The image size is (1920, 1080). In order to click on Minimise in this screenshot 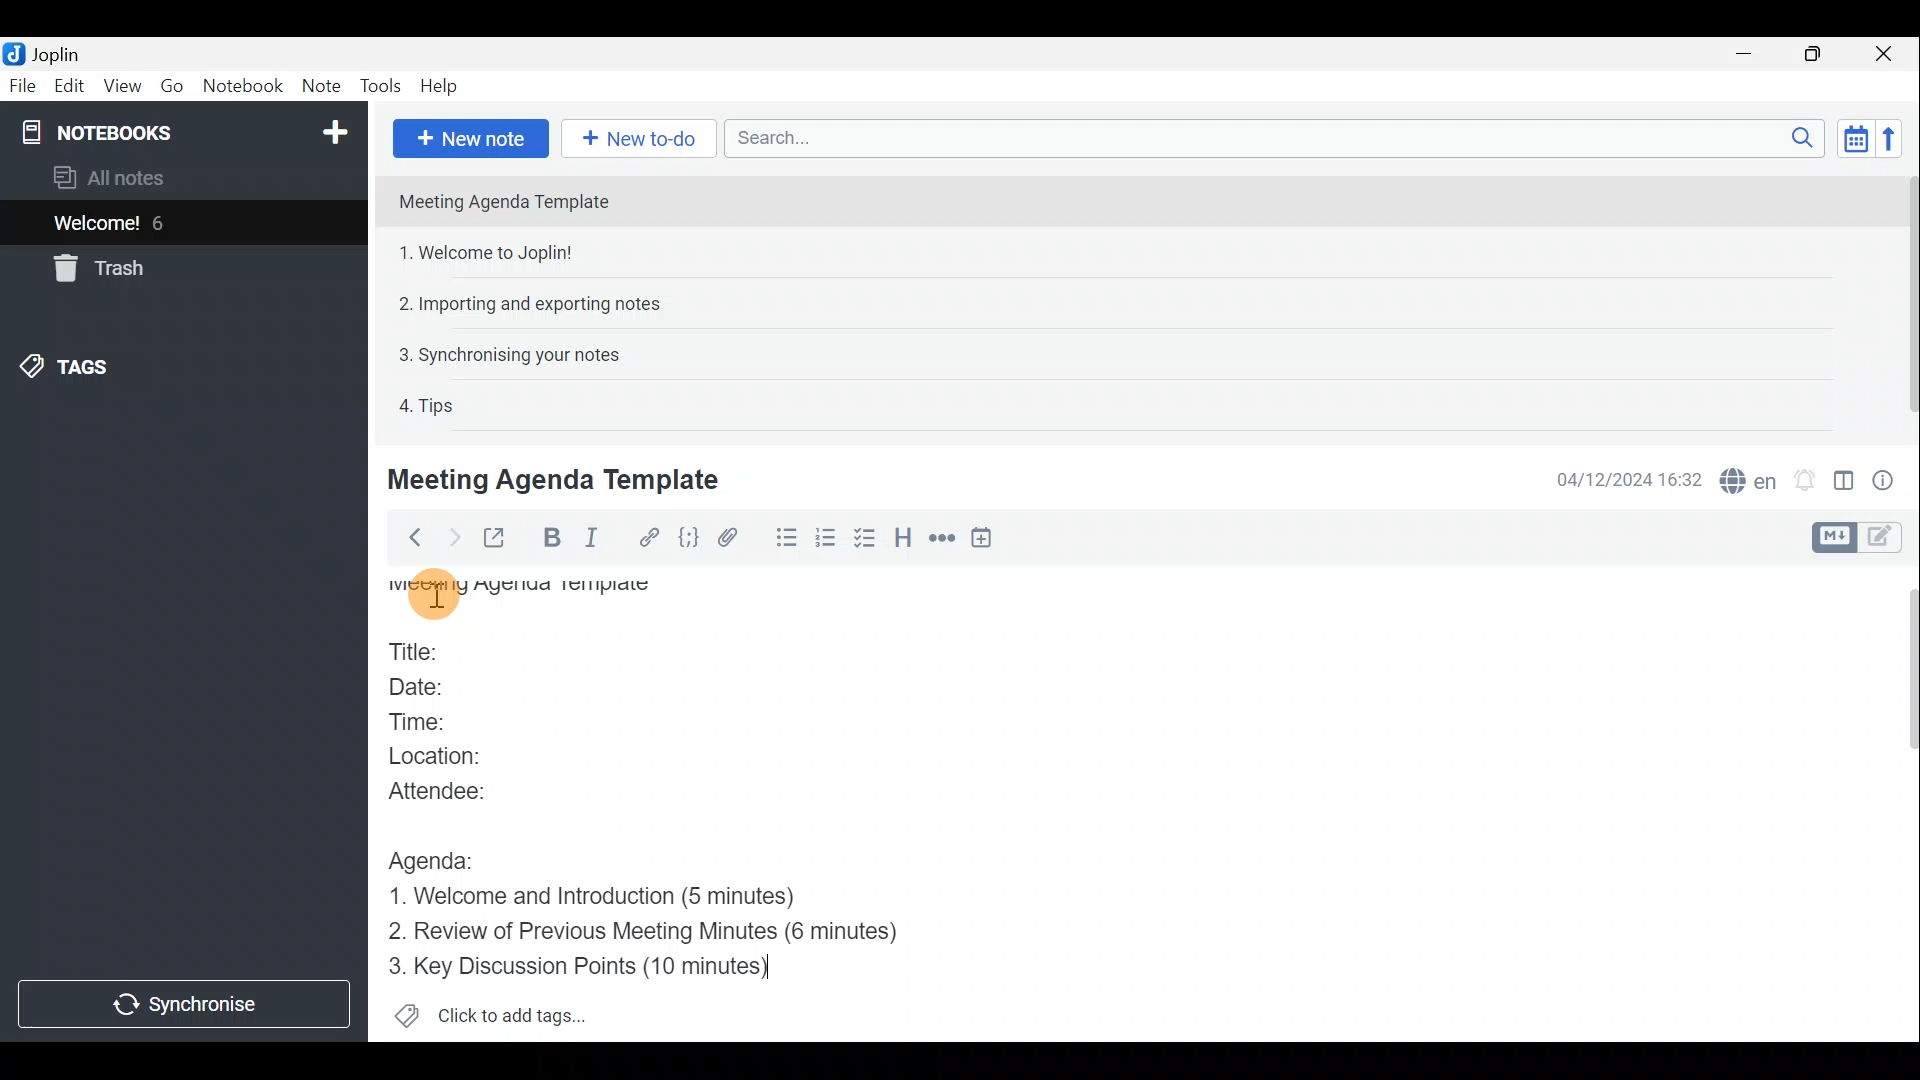, I will do `click(1747, 53)`.